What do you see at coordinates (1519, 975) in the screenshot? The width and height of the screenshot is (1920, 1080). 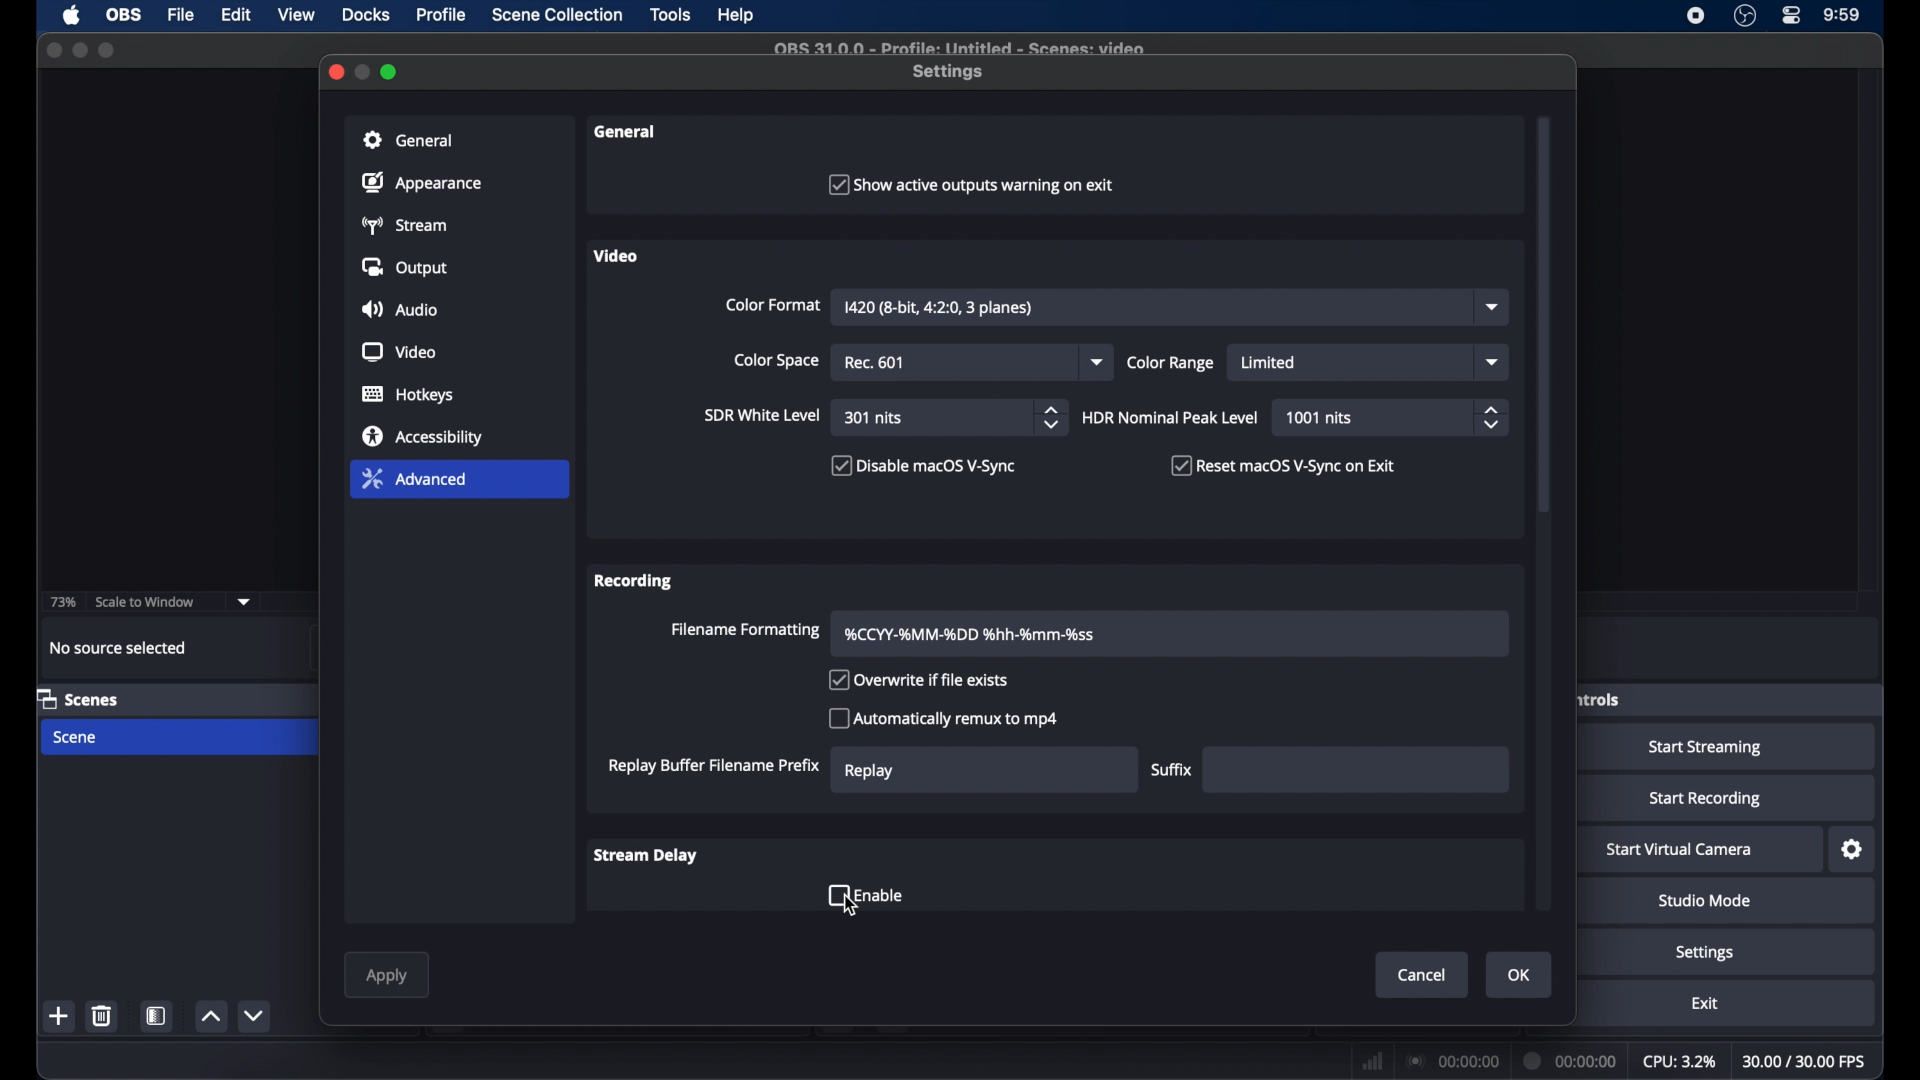 I see `ok` at bounding box center [1519, 975].